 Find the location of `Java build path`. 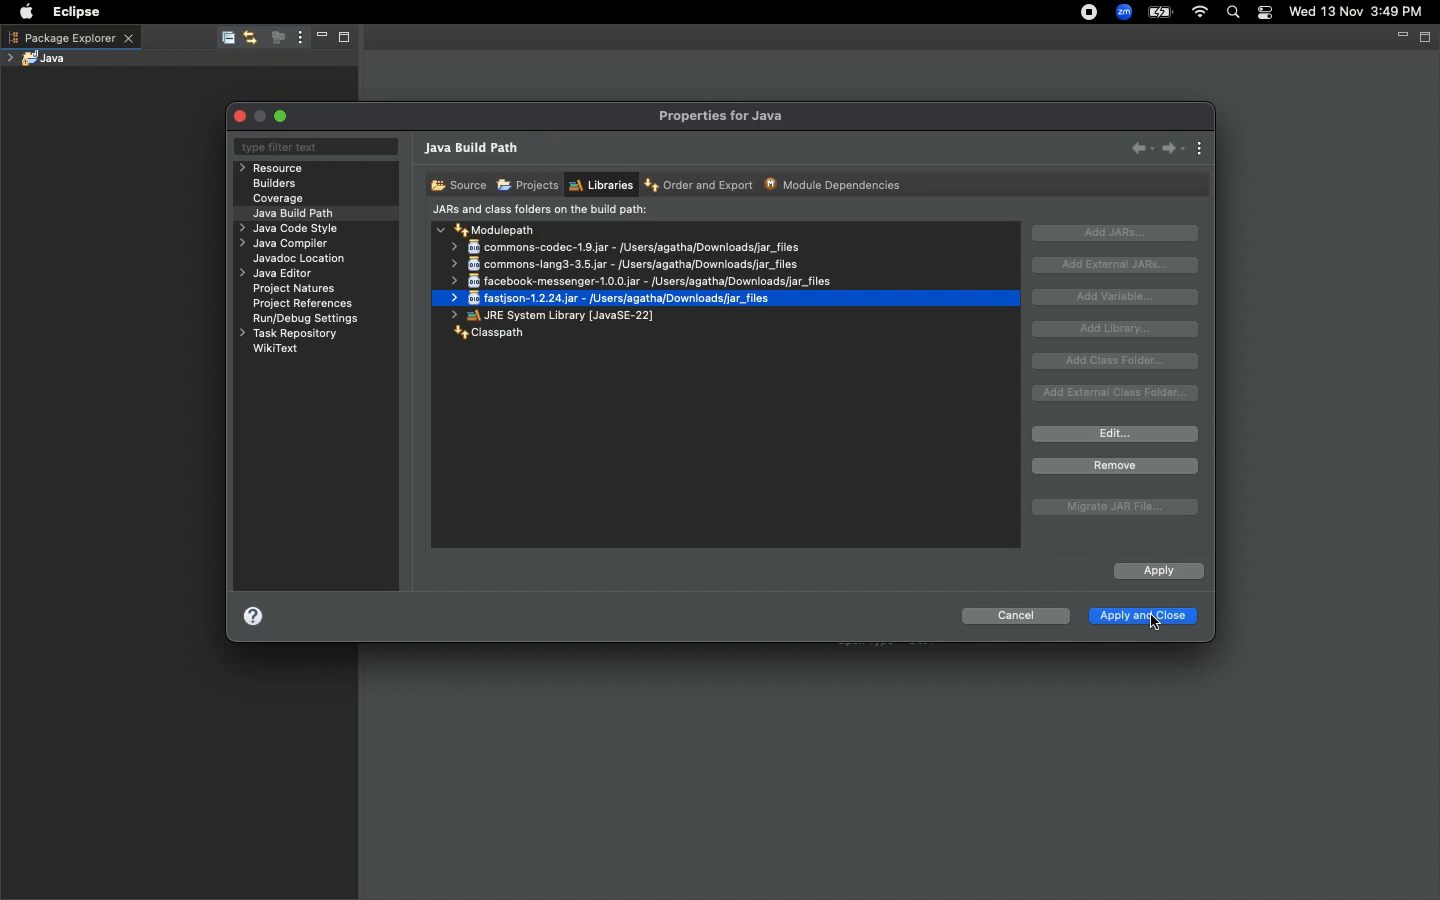

Java build path is located at coordinates (298, 212).